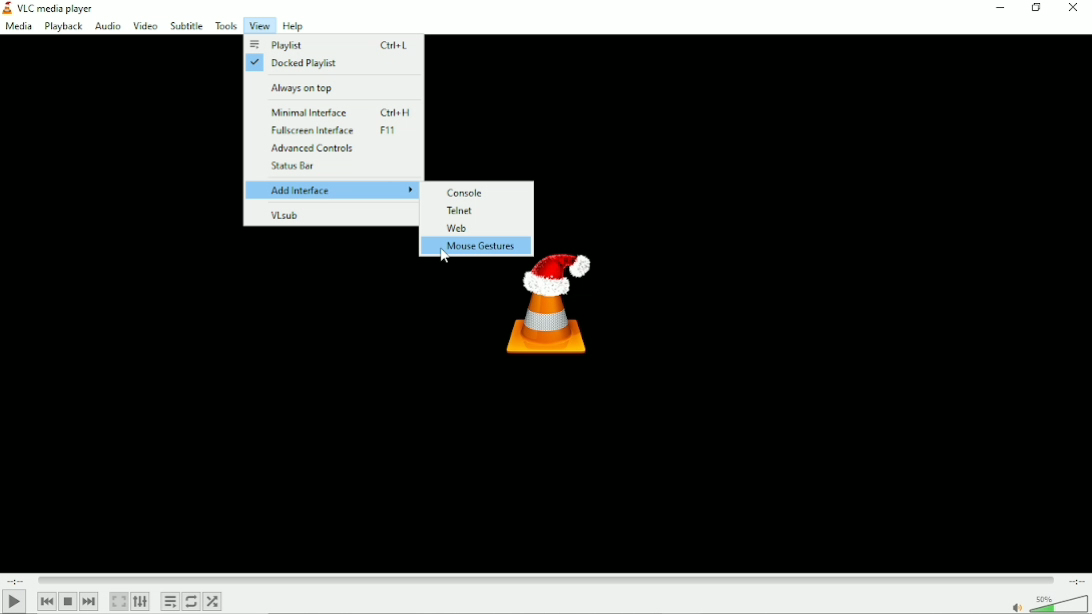 The height and width of the screenshot is (614, 1092). I want to click on Telnet, so click(479, 210).